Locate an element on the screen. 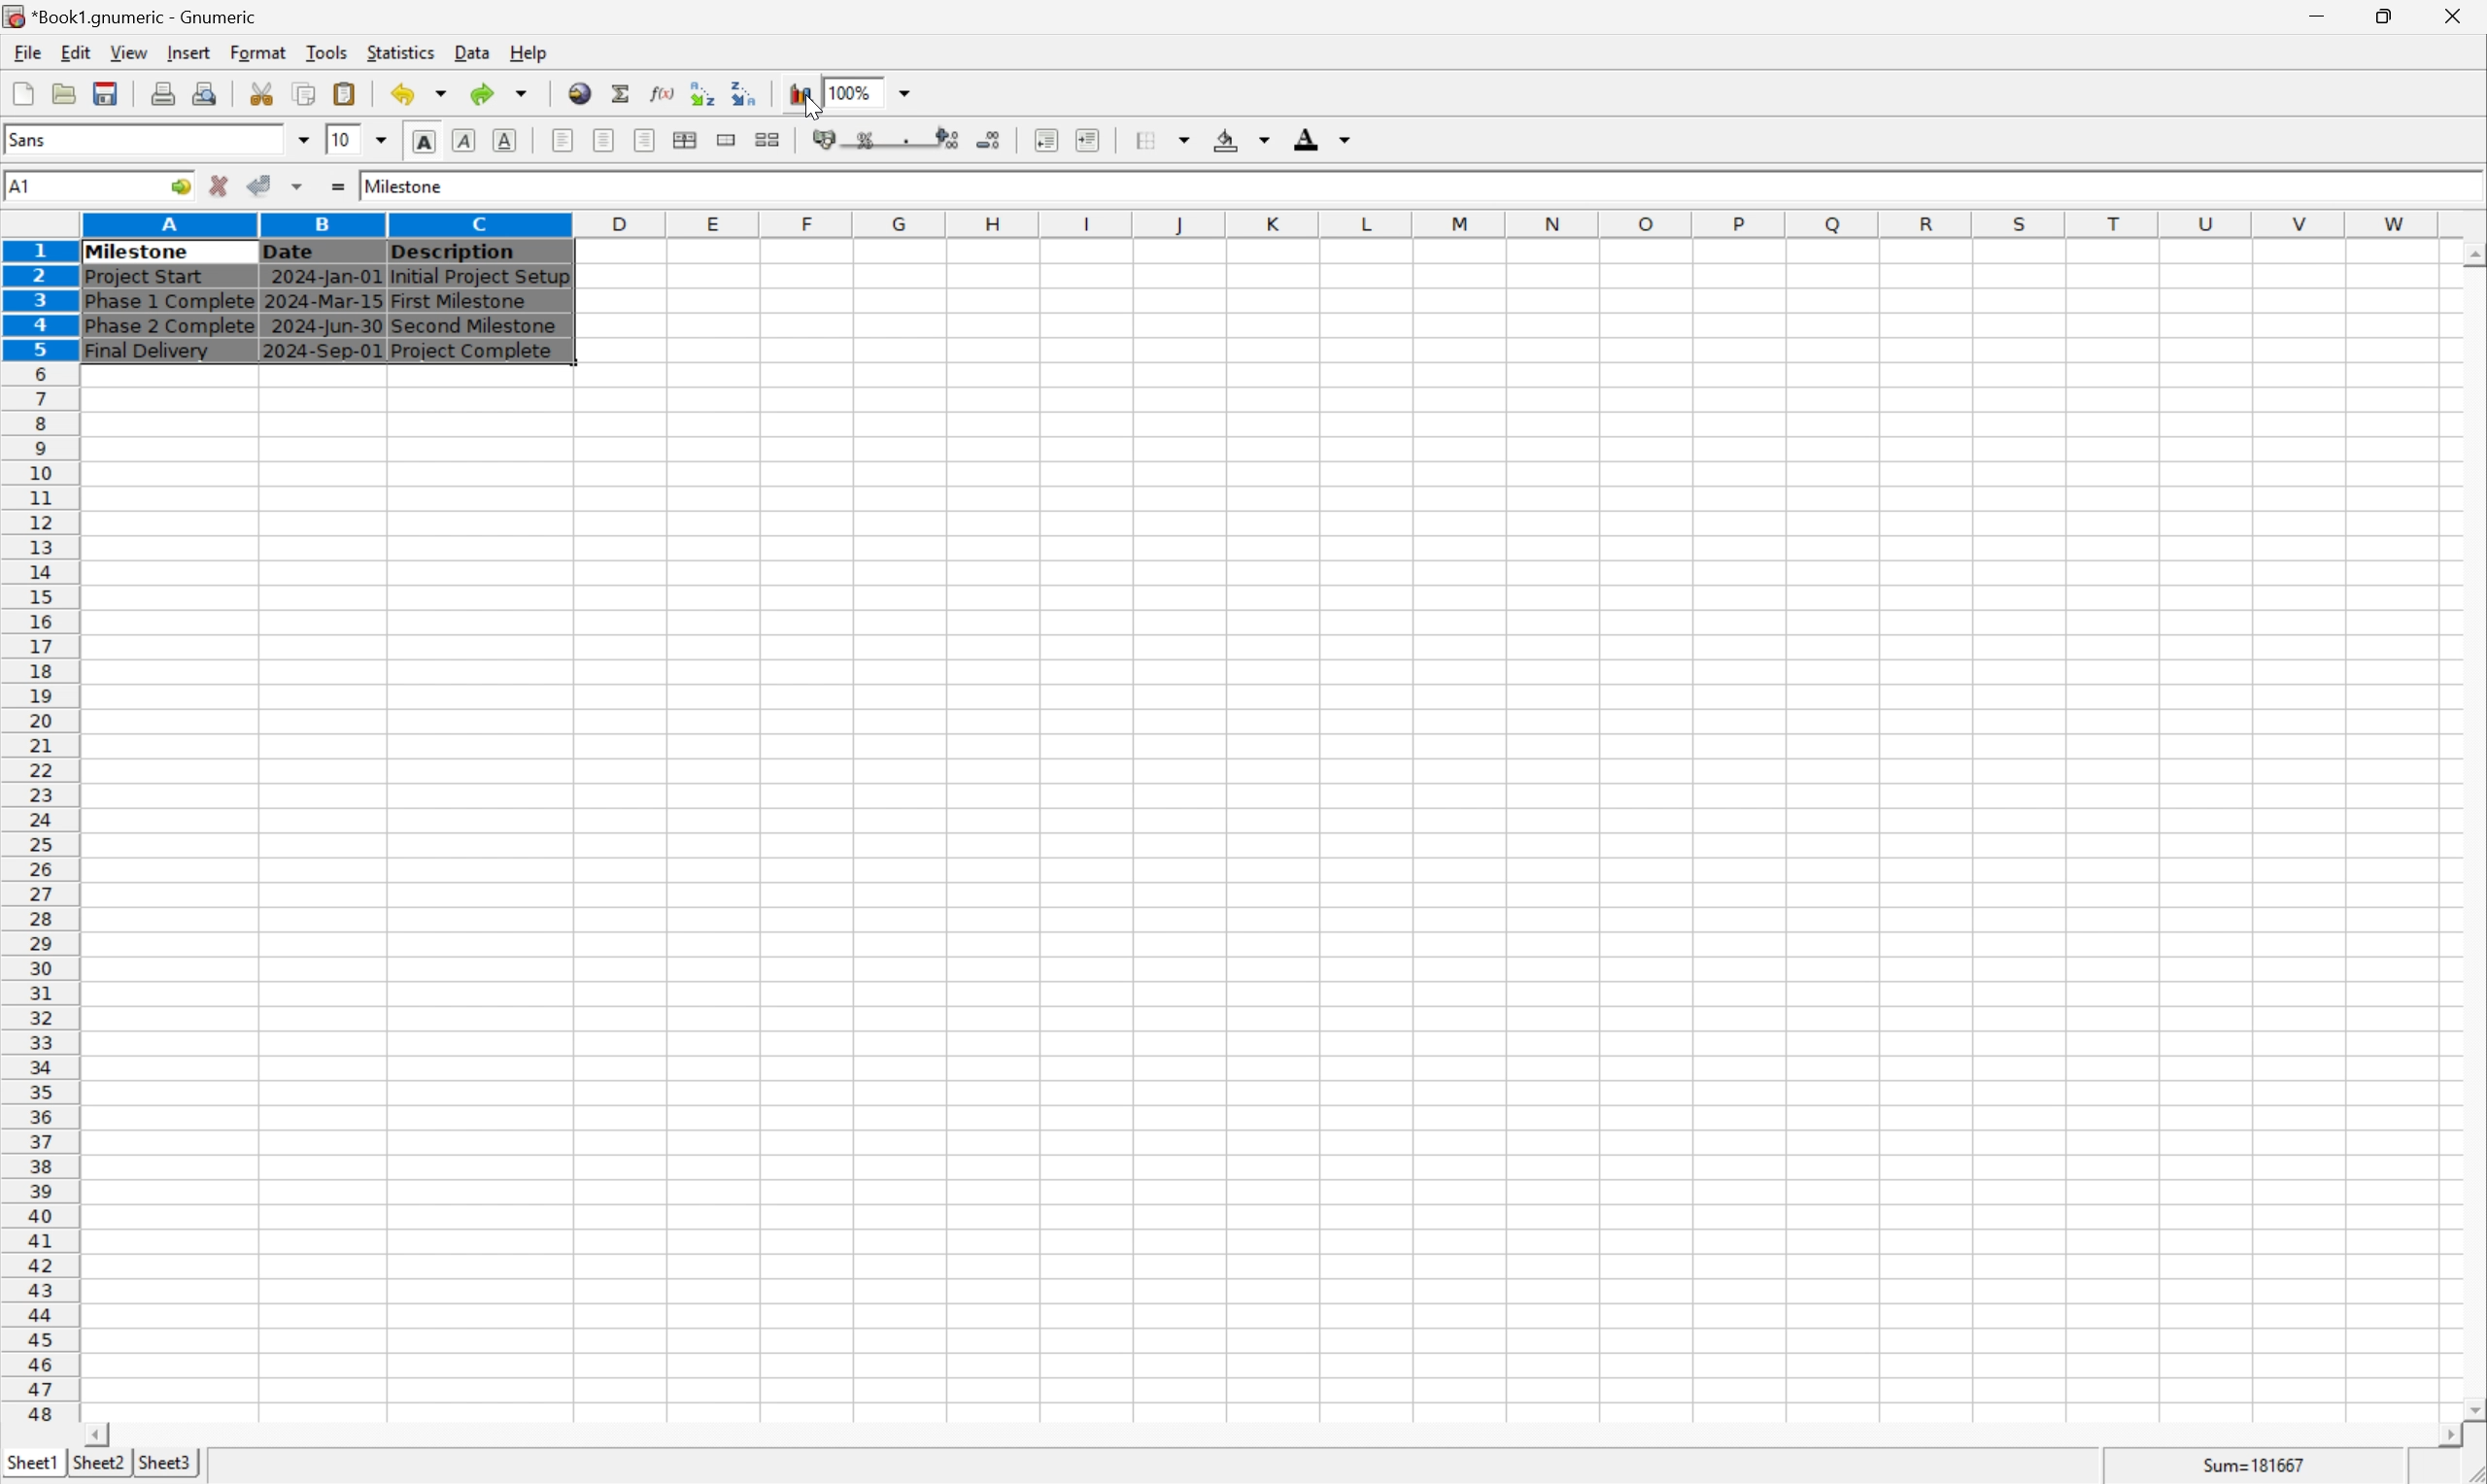 This screenshot has width=2487, height=1484. insert chart is located at coordinates (799, 94).